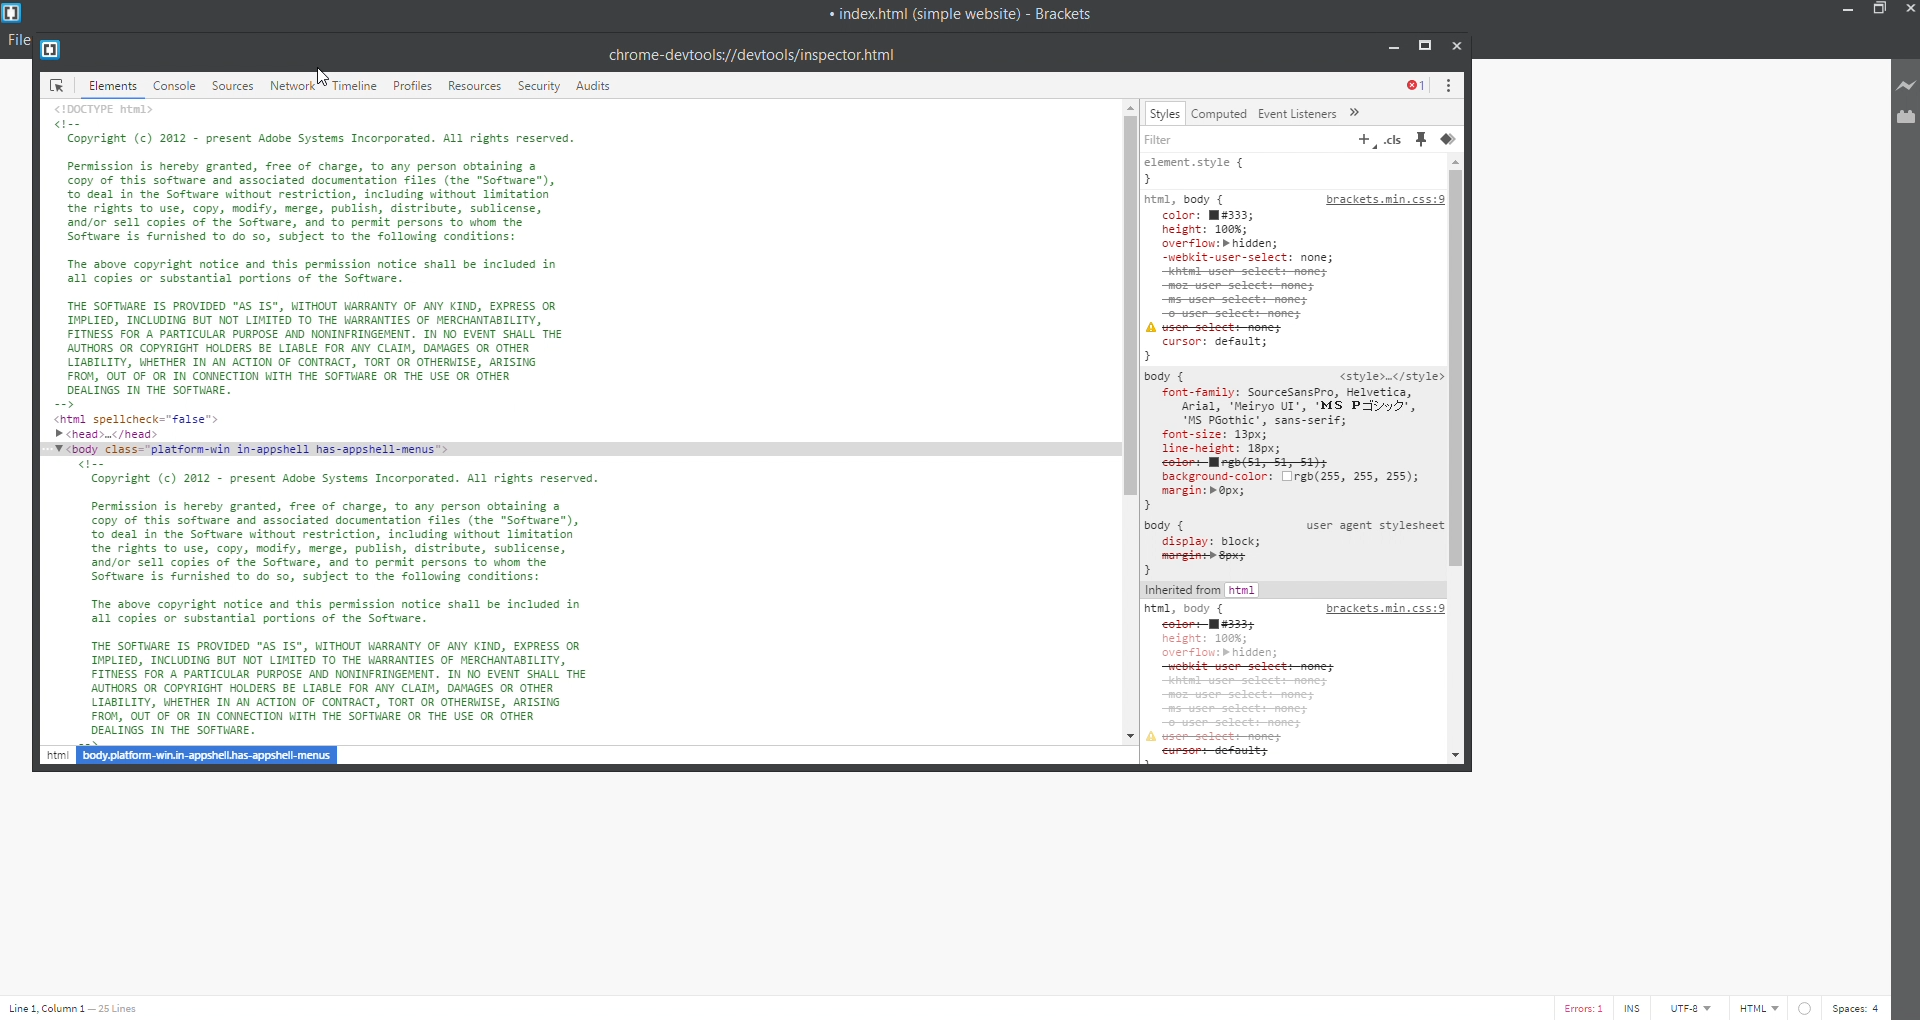 This screenshot has width=1920, height=1020. Describe the element at coordinates (1219, 112) in the screenshot. I see `computed` at that location.